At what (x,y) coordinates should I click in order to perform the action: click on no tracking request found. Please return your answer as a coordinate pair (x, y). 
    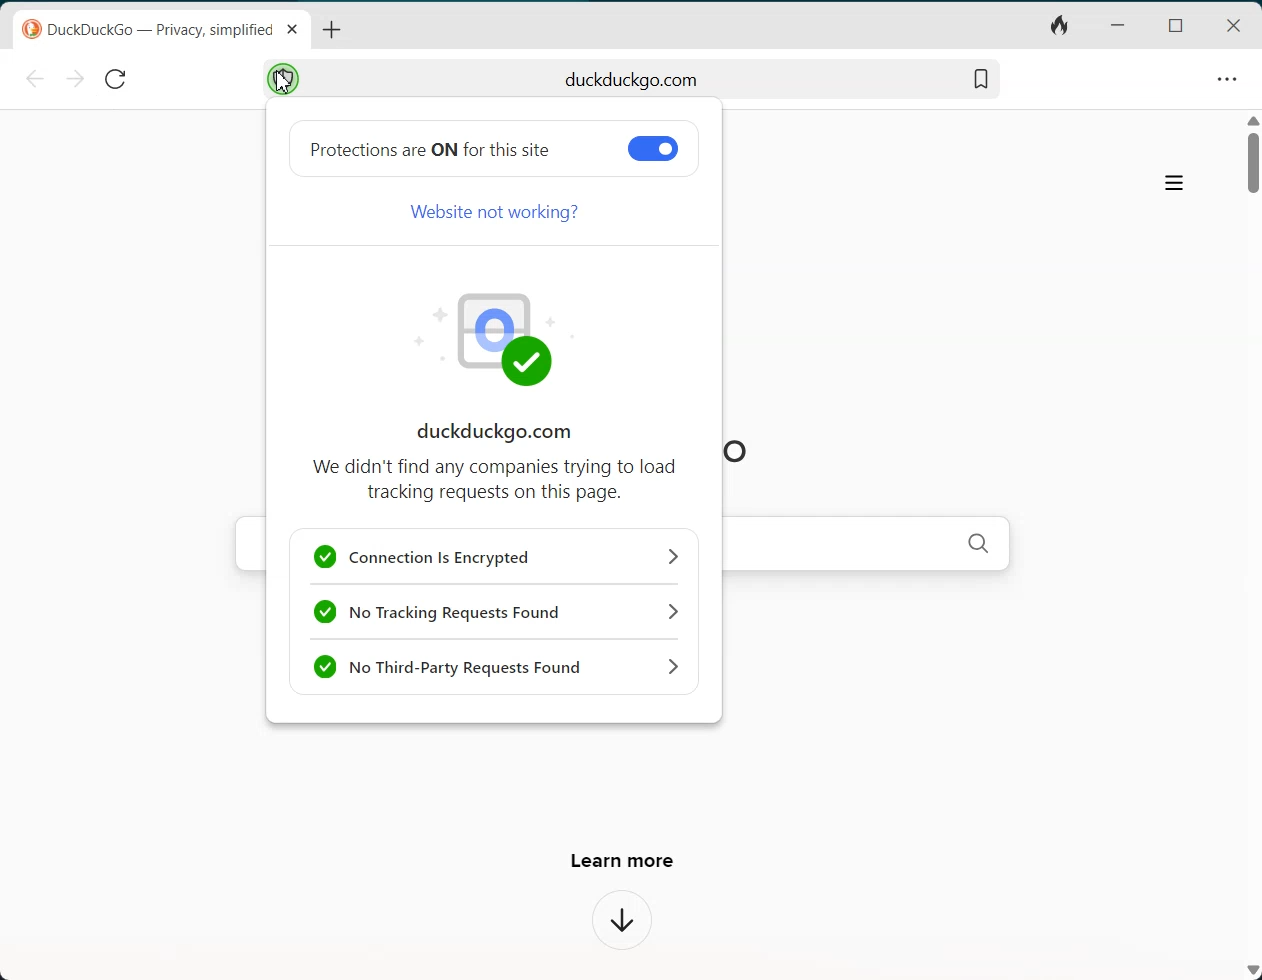
    Looking at the image, I should click on (498, 611).